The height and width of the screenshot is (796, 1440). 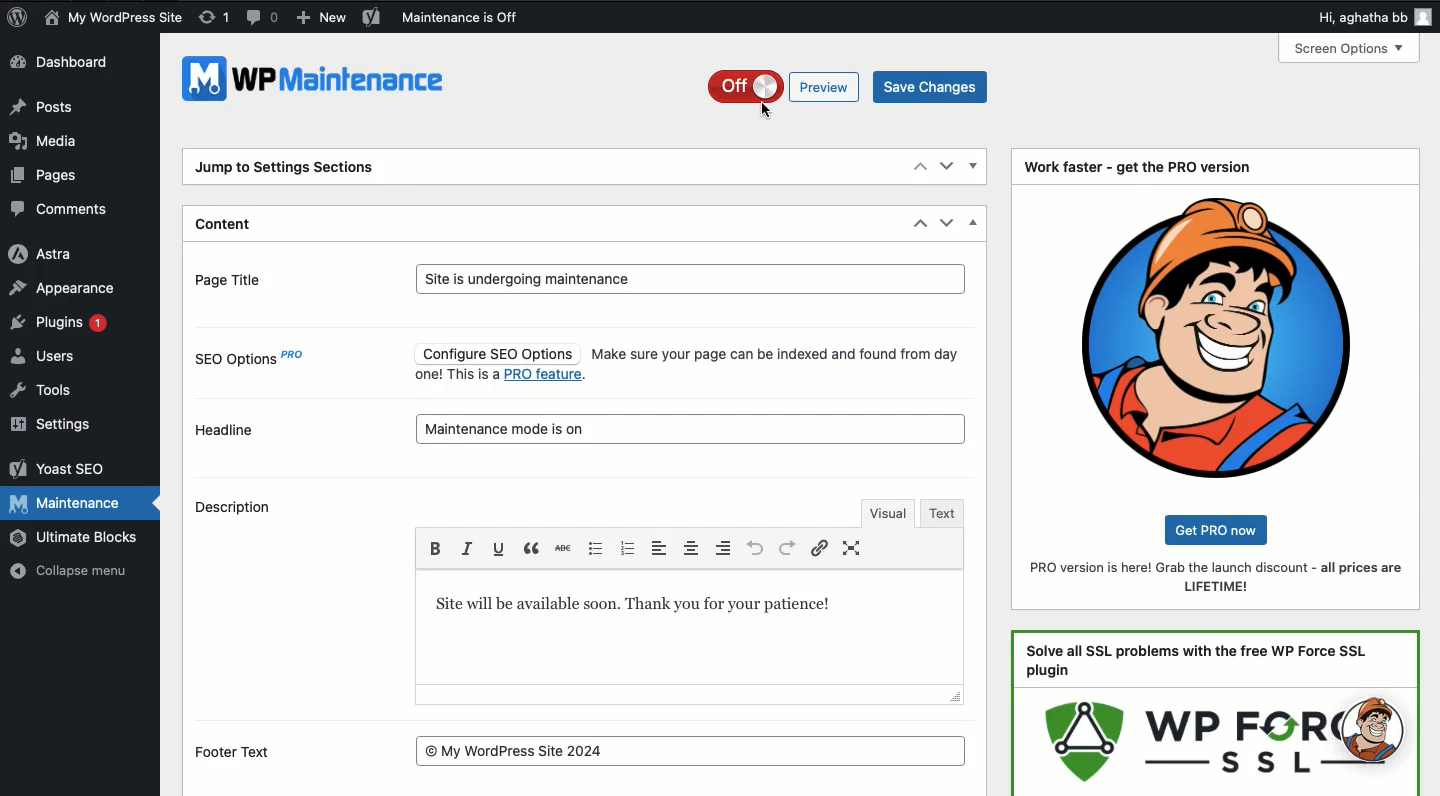 What do you see at coordinates (246, 753) in the screenshot?
I see `Footer text` at bounding box center [246, 753].